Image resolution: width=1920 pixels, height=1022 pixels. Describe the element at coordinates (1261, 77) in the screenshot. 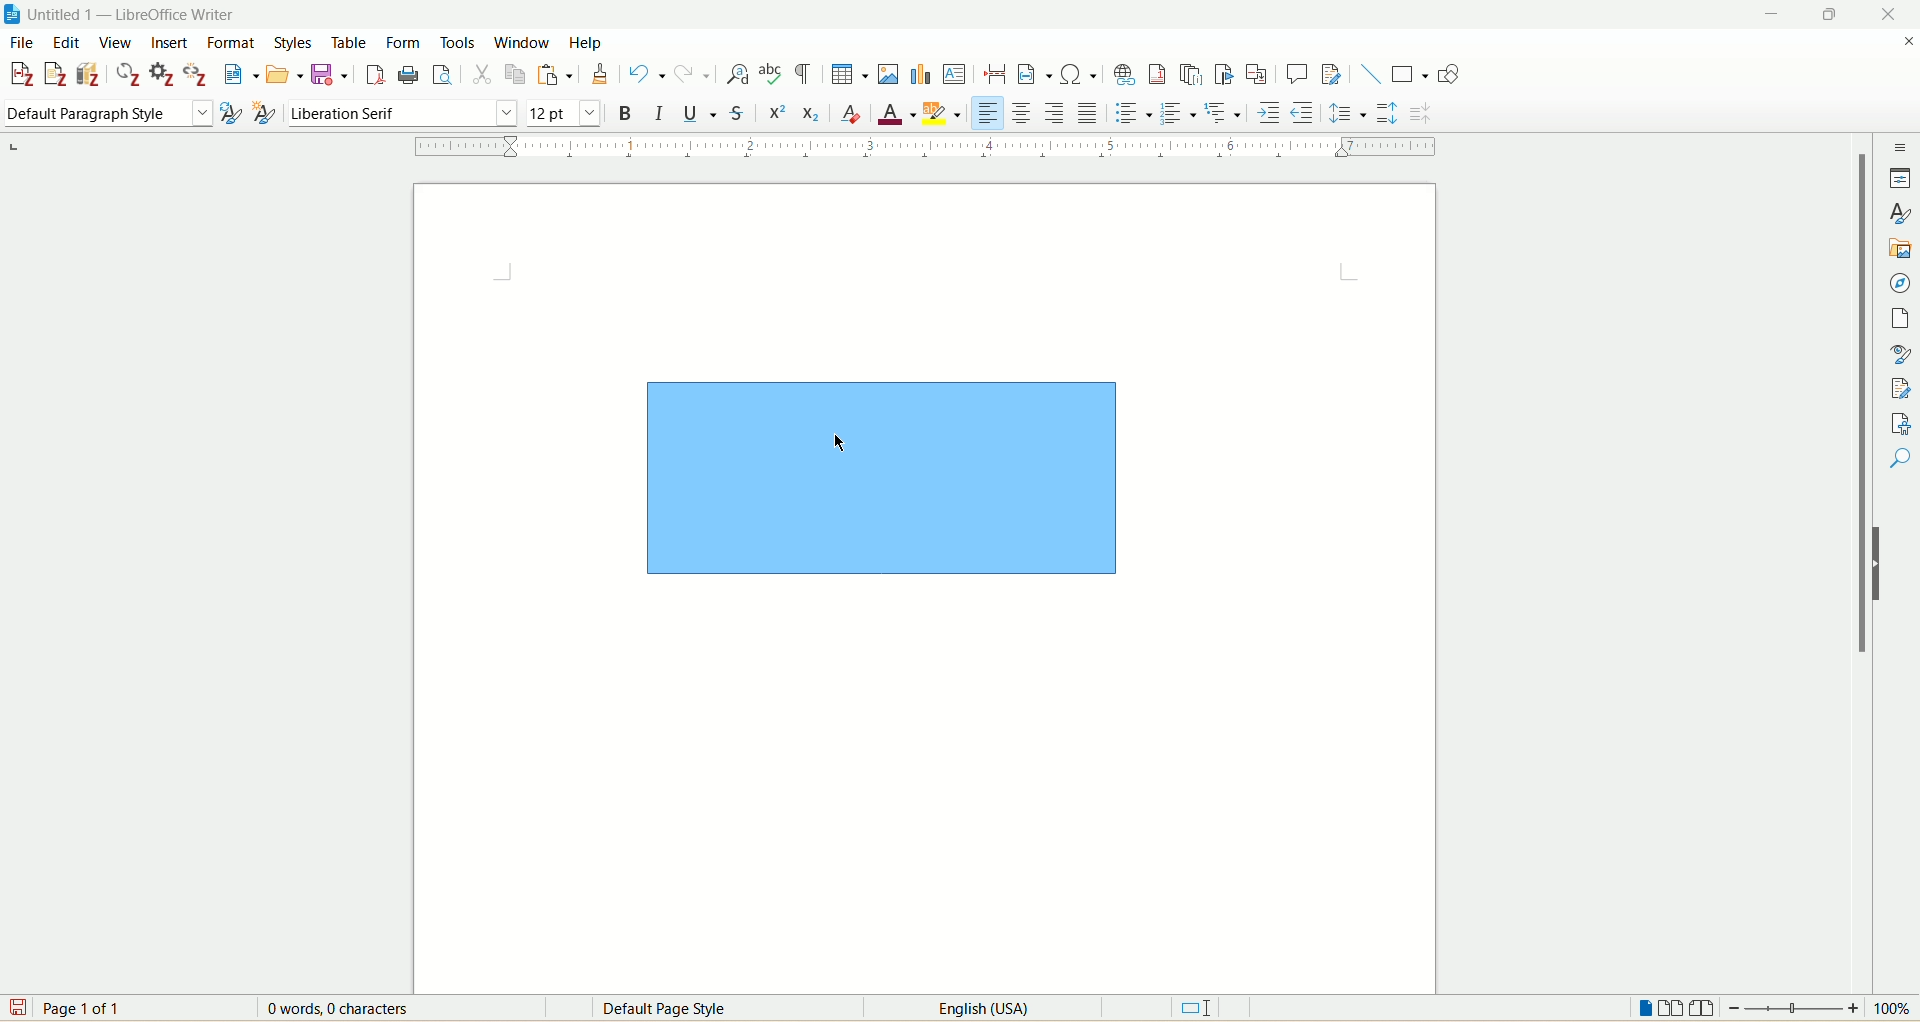

I see `insert cross referencing` at that location.